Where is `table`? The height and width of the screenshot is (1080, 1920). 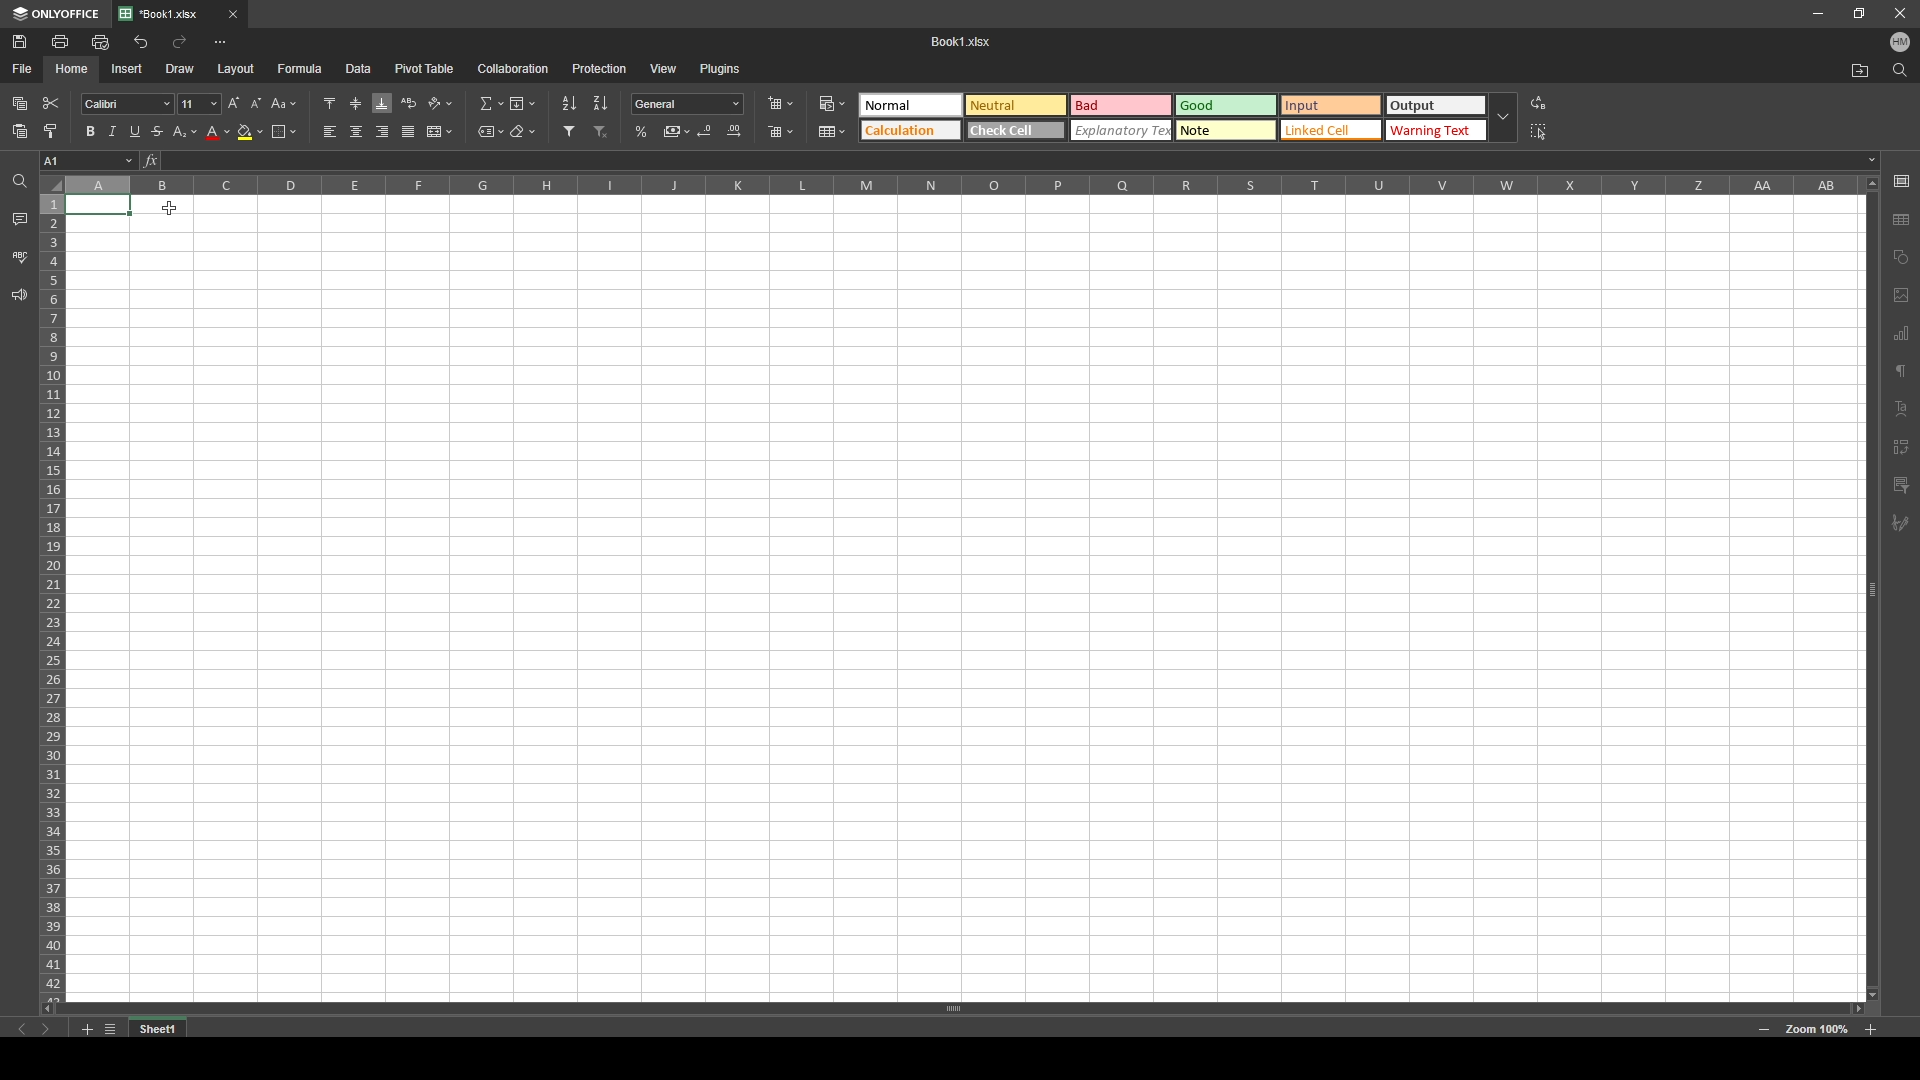 table is located at coordinates (1904, 216).